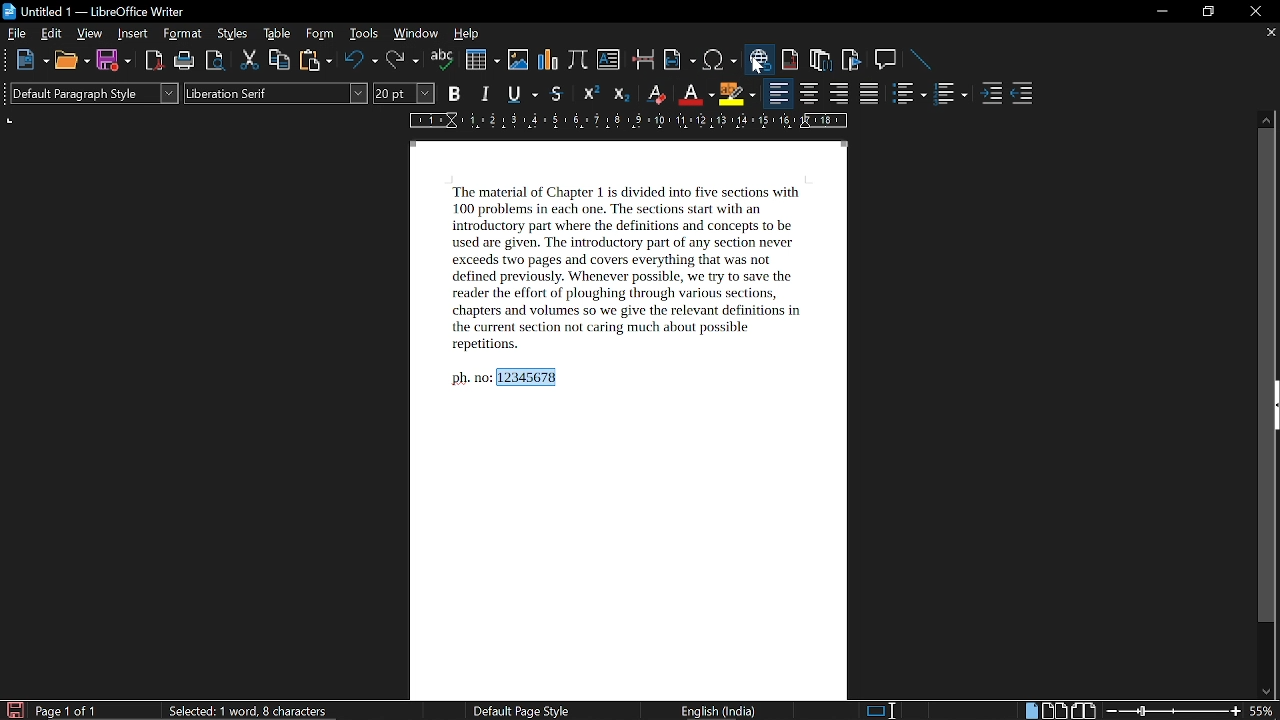  I want to click on ‘The material of Chapter 1 is divided into five sections with
100 problems in each one. The sections start with an
introductory part where the definitions and concepts to be
used are given. The introductory part of any section never
exceeds two pages and covers everything that was not
defined previously. Whenever possible, we try to save the
reader the effort of ploughing through various sections,
chapters and volumes so we give the relevant definitions in
the current section not caring much about possible
repetitions., so click(633, 268).